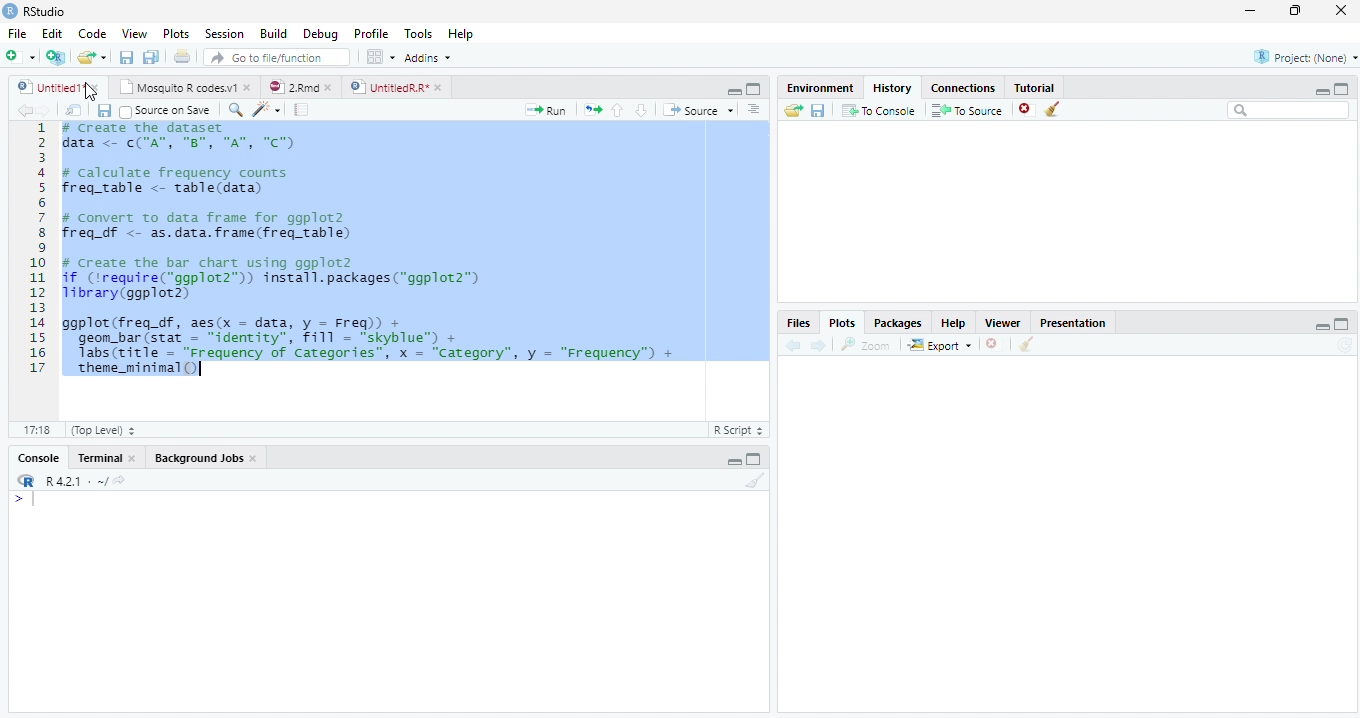 Image resolution: width=1360 pixels, height=718 pixels. I want to click on 2.Rmd, so click(300, 89).